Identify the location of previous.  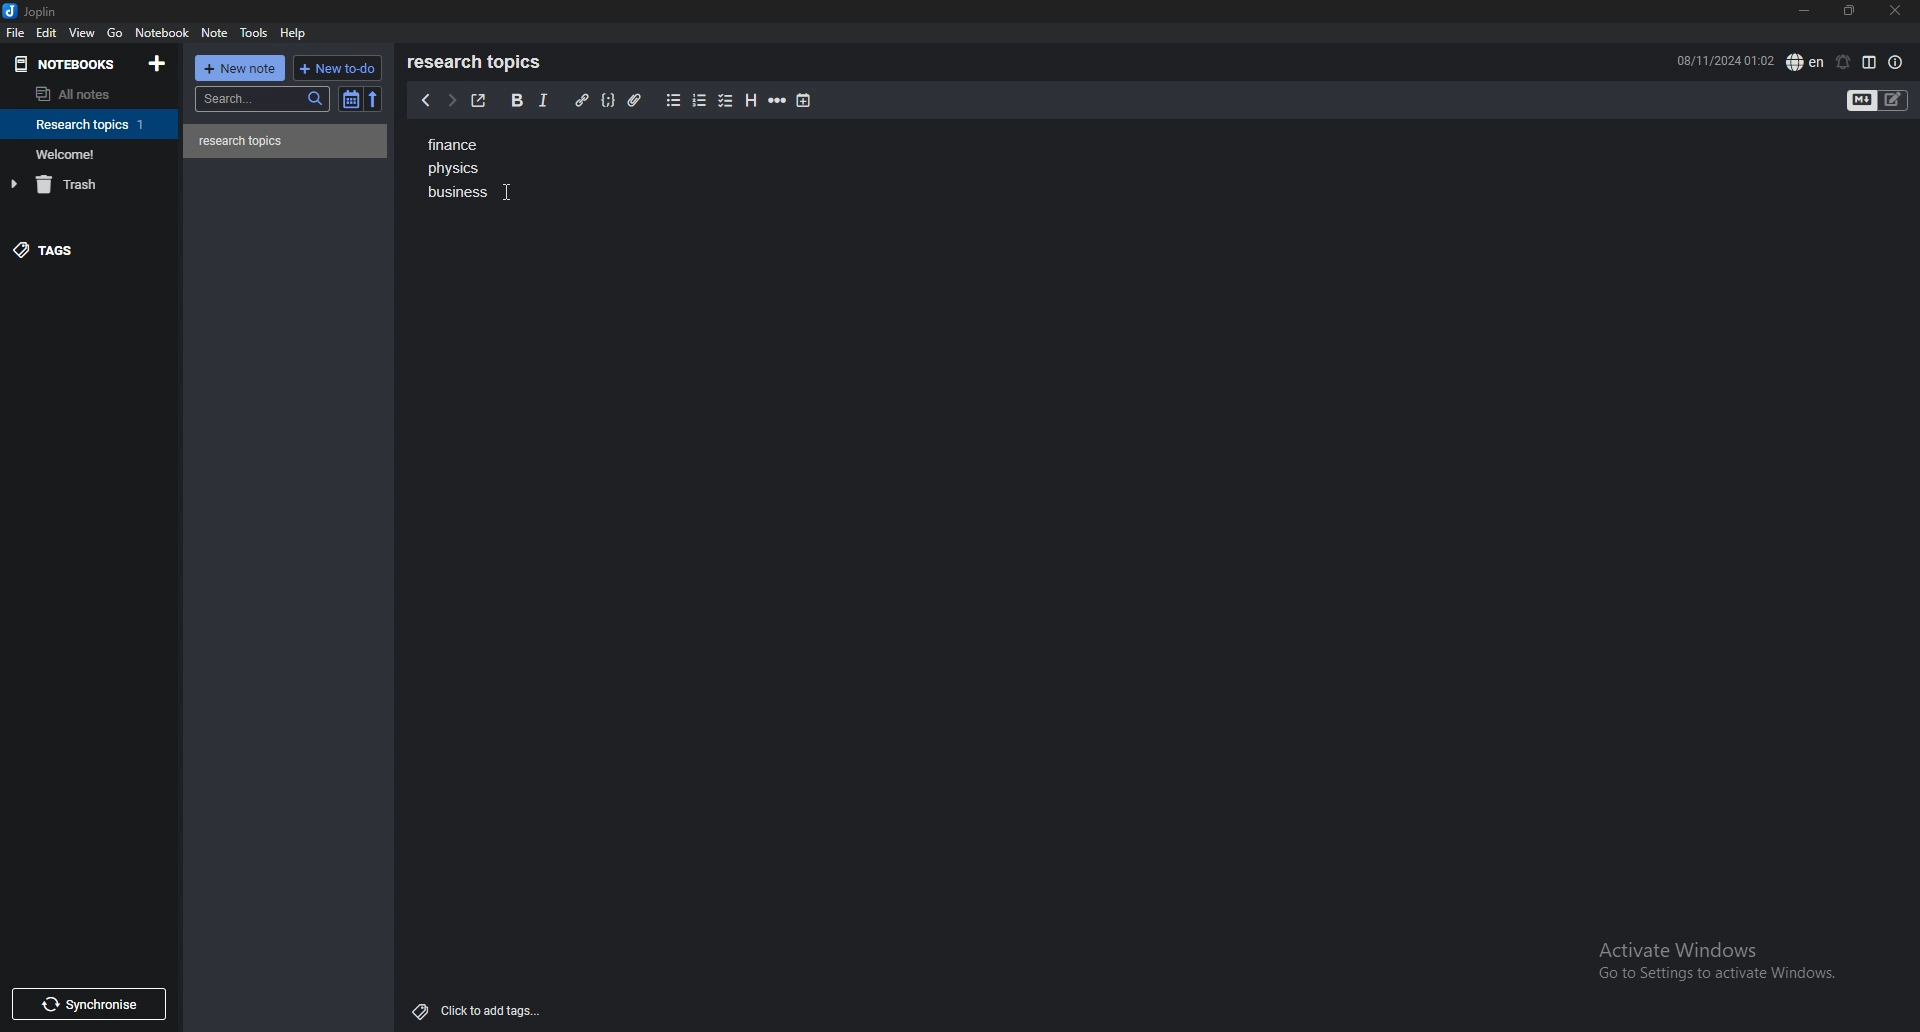
(419, 104).